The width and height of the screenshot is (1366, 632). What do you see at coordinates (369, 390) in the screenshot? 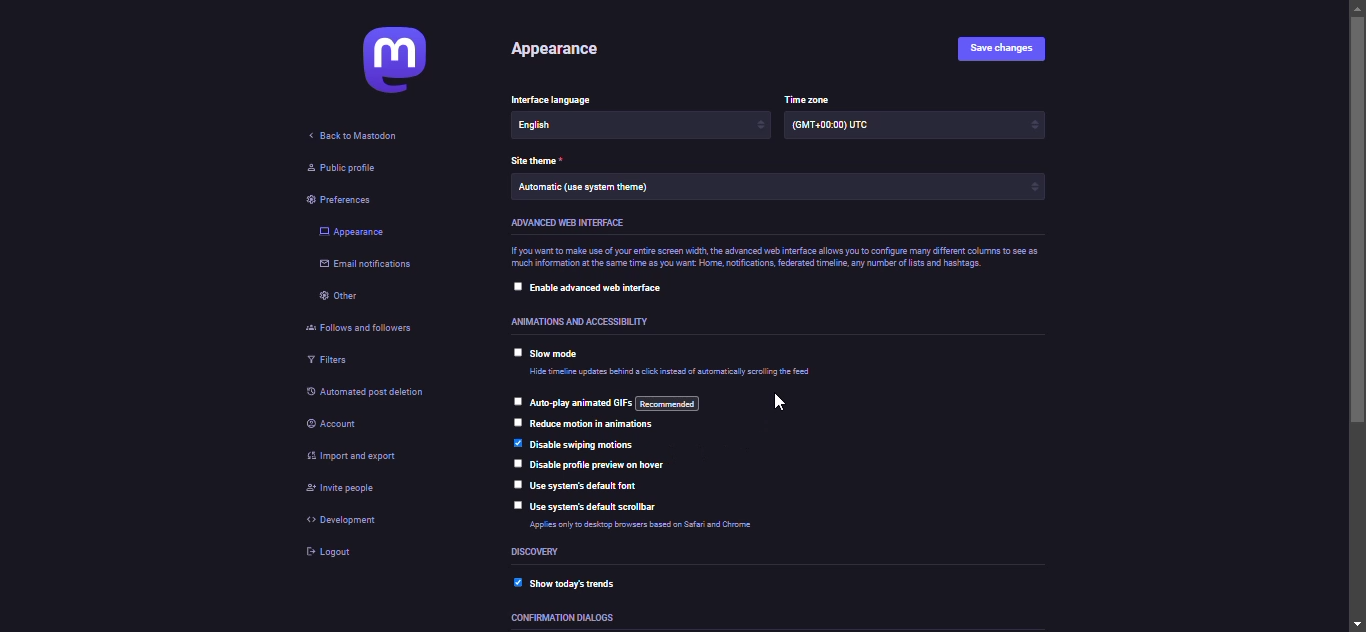
I see `automated post deletion` at bounding box center [369, 390].